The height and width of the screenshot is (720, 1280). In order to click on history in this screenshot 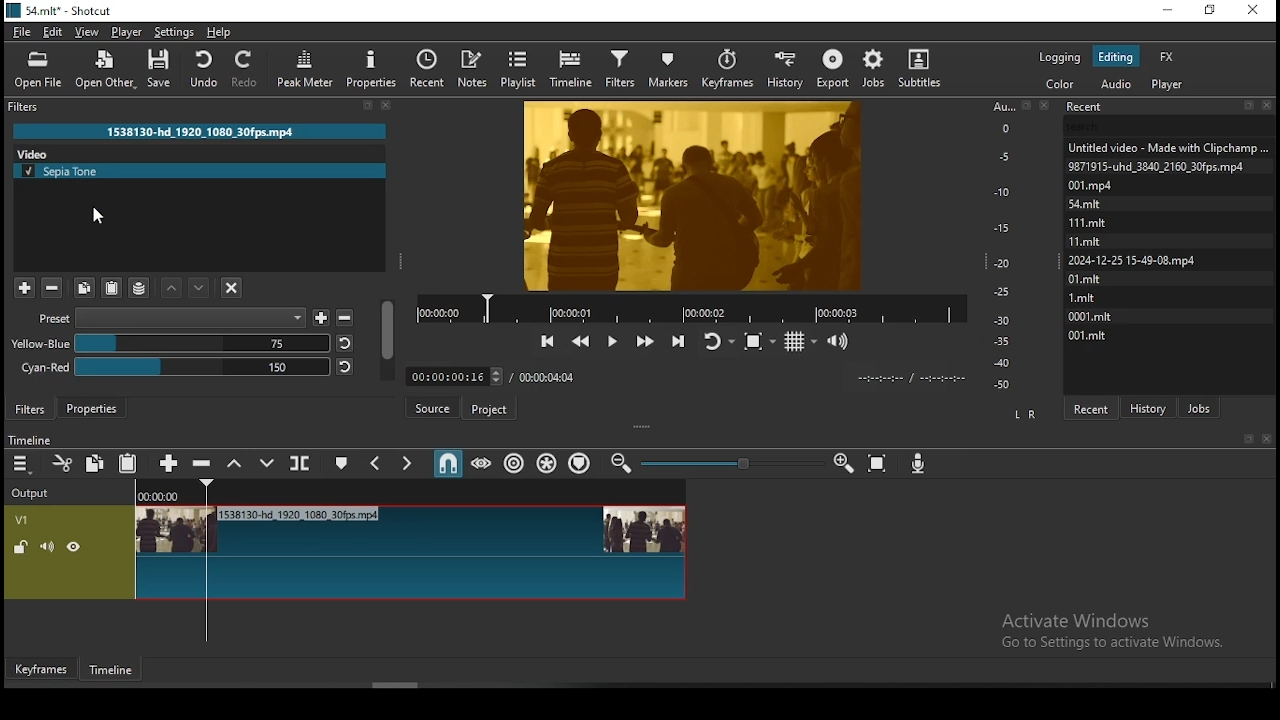, I will do `click(786, 67)`.